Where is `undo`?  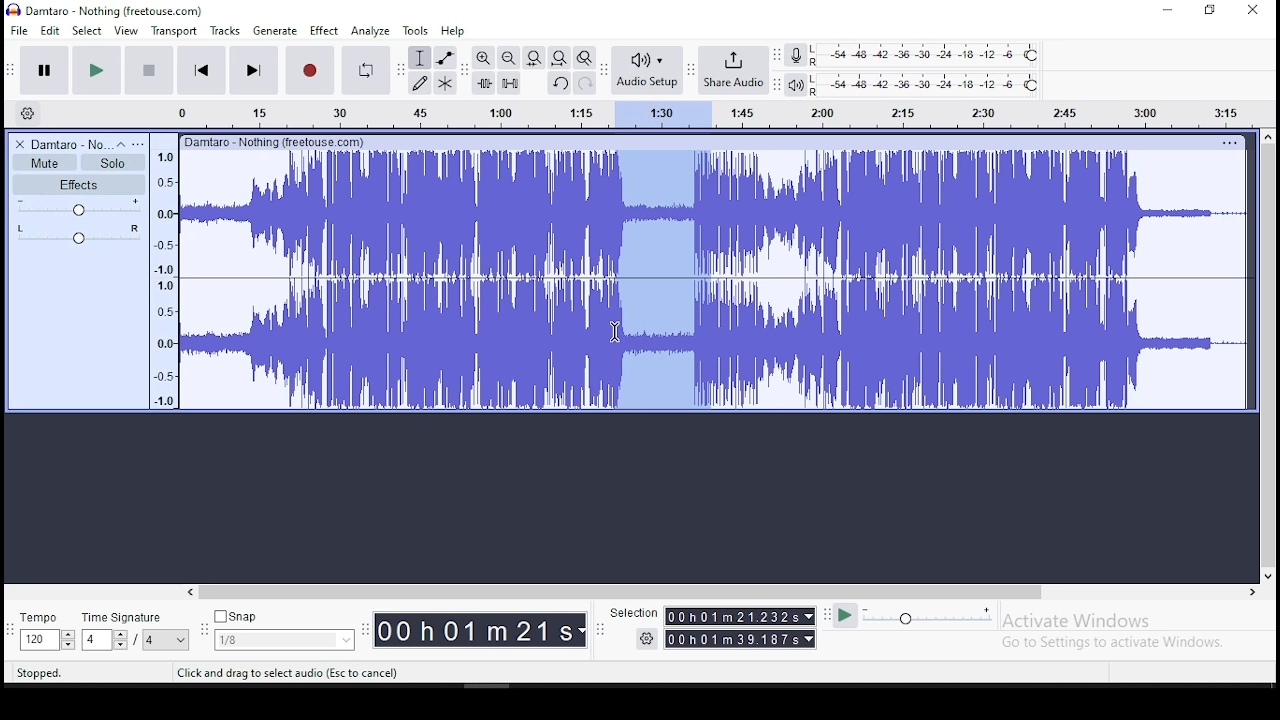
undo is located at coordinates (559, 83).